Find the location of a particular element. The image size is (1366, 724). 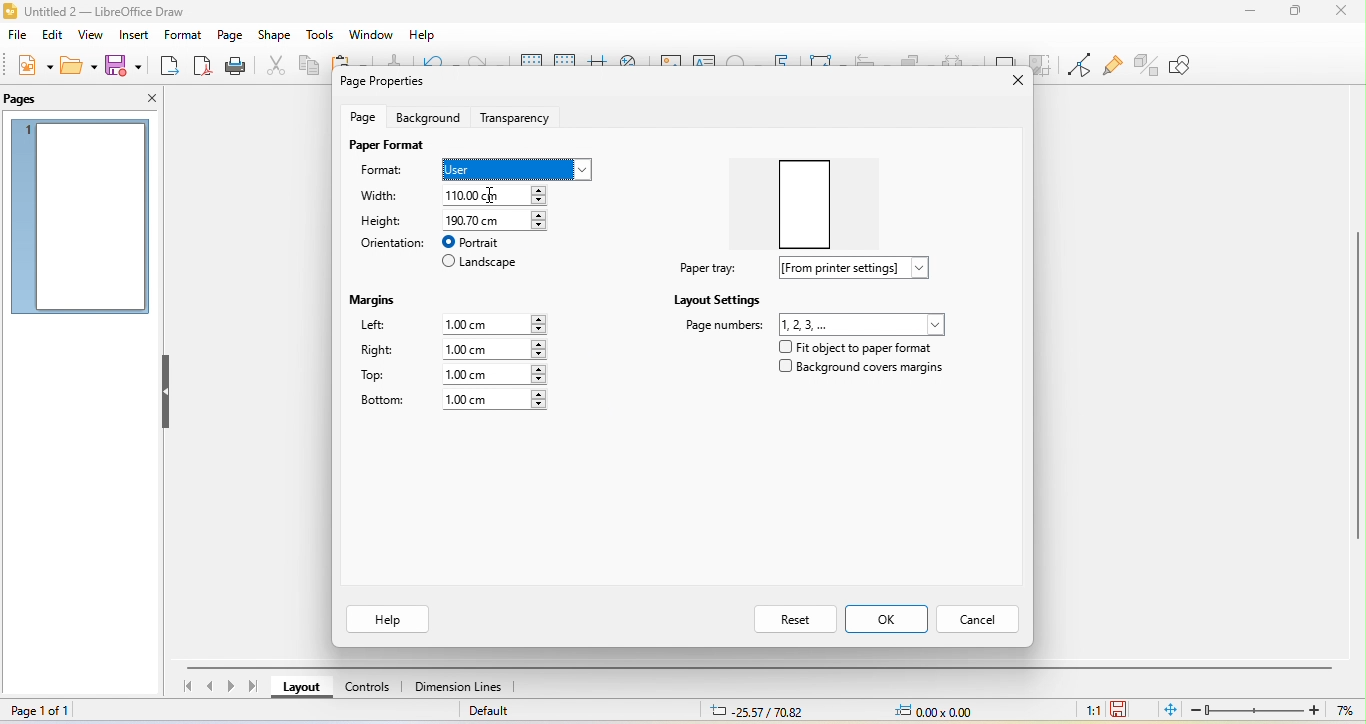

margins is located at coordinates (377, 297).